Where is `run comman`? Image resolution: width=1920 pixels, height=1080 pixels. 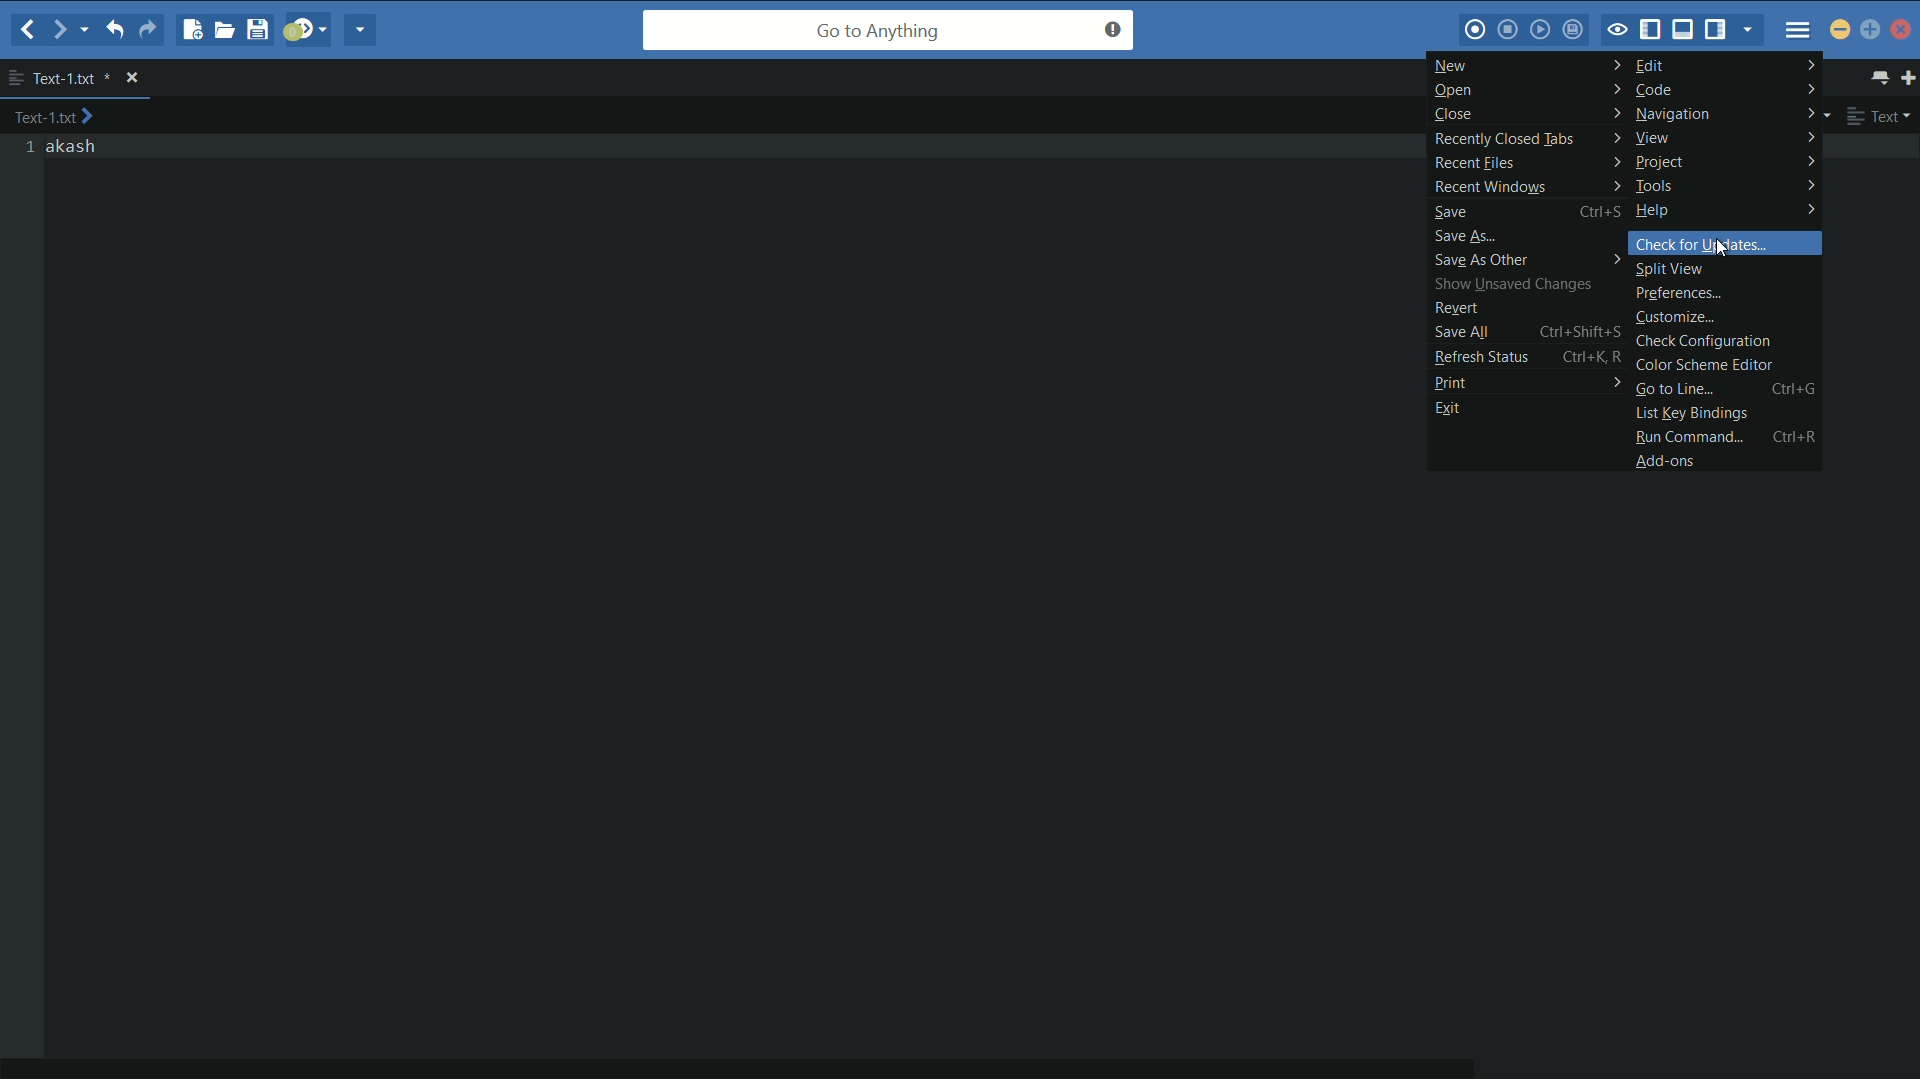
run comman is located at coordinates (1727, 436).